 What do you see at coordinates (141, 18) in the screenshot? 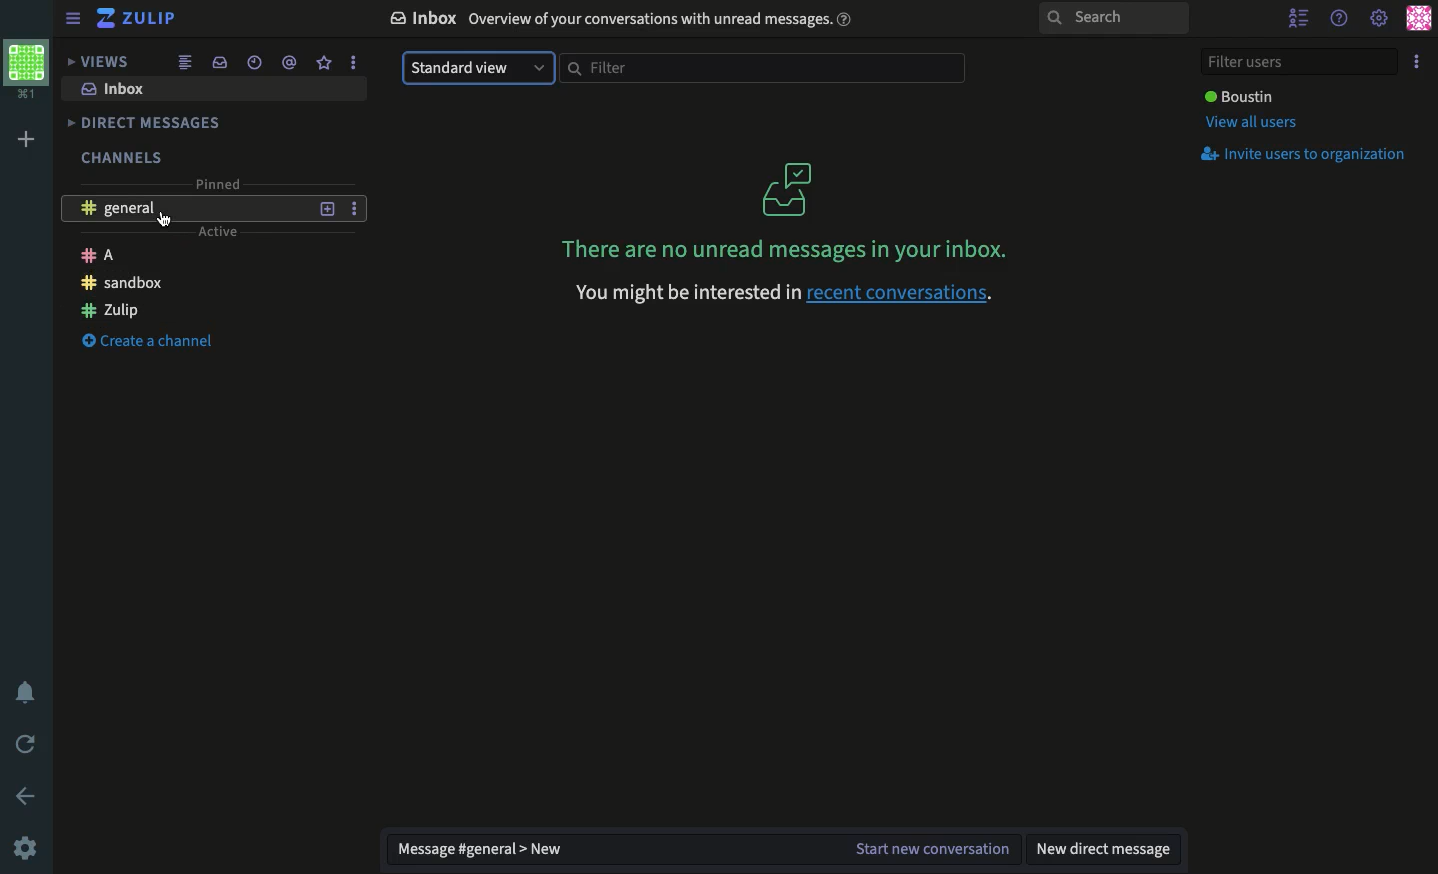
I see `Zulip` at bounding box center [141, 18].